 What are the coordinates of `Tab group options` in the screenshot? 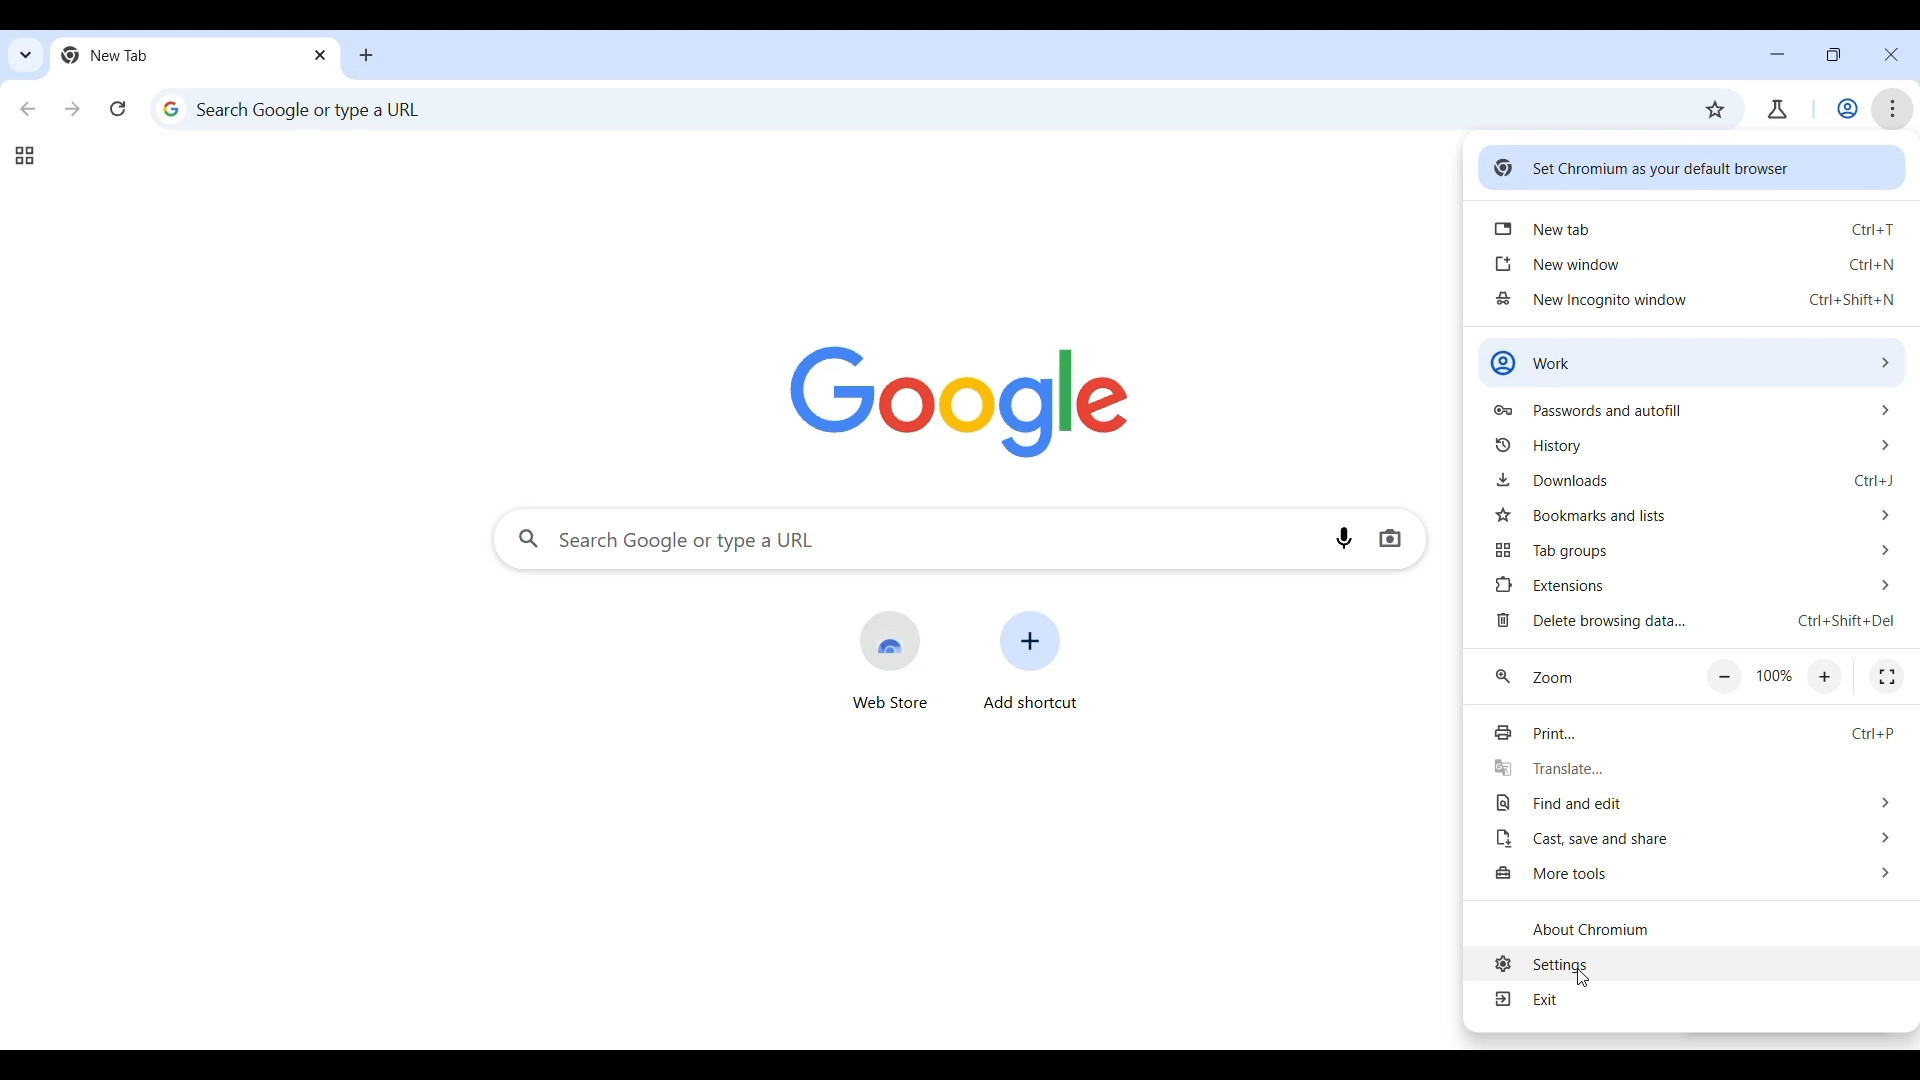 It's located at (1694, 550).